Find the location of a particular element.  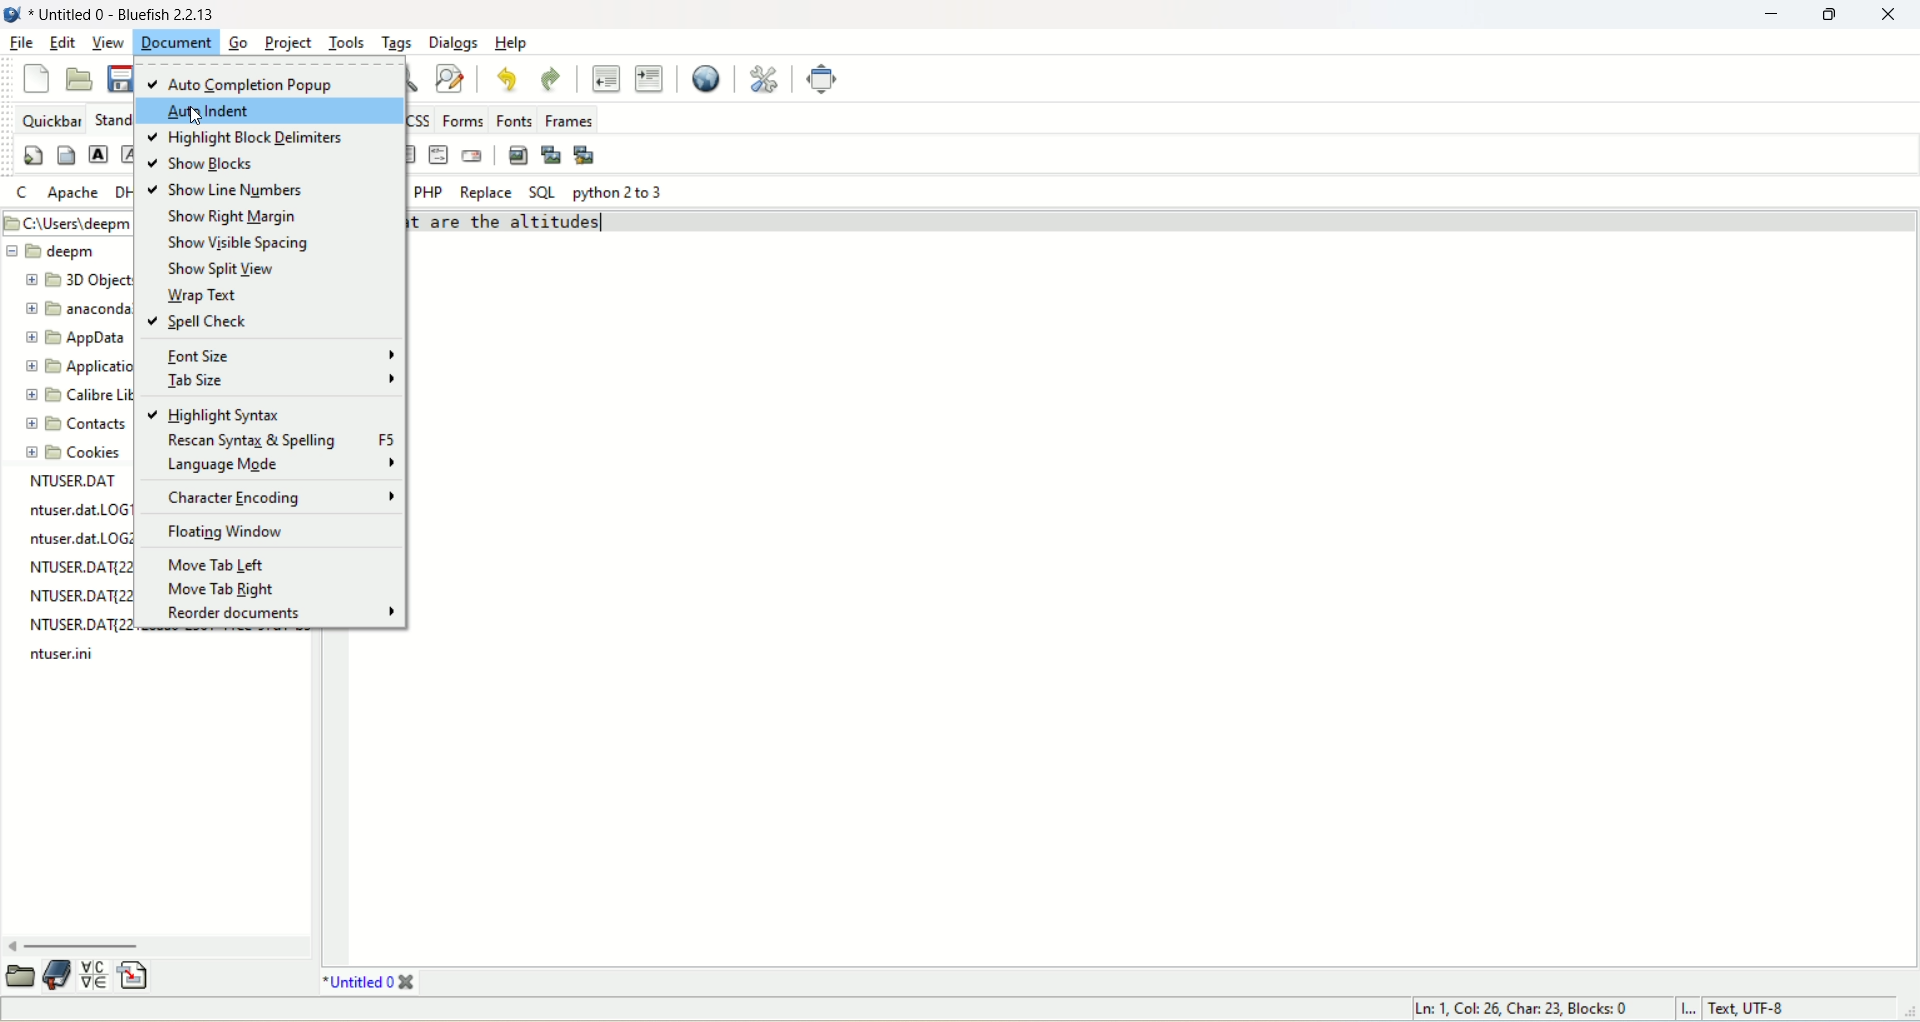

tab size is located at coordinates (283, 379).